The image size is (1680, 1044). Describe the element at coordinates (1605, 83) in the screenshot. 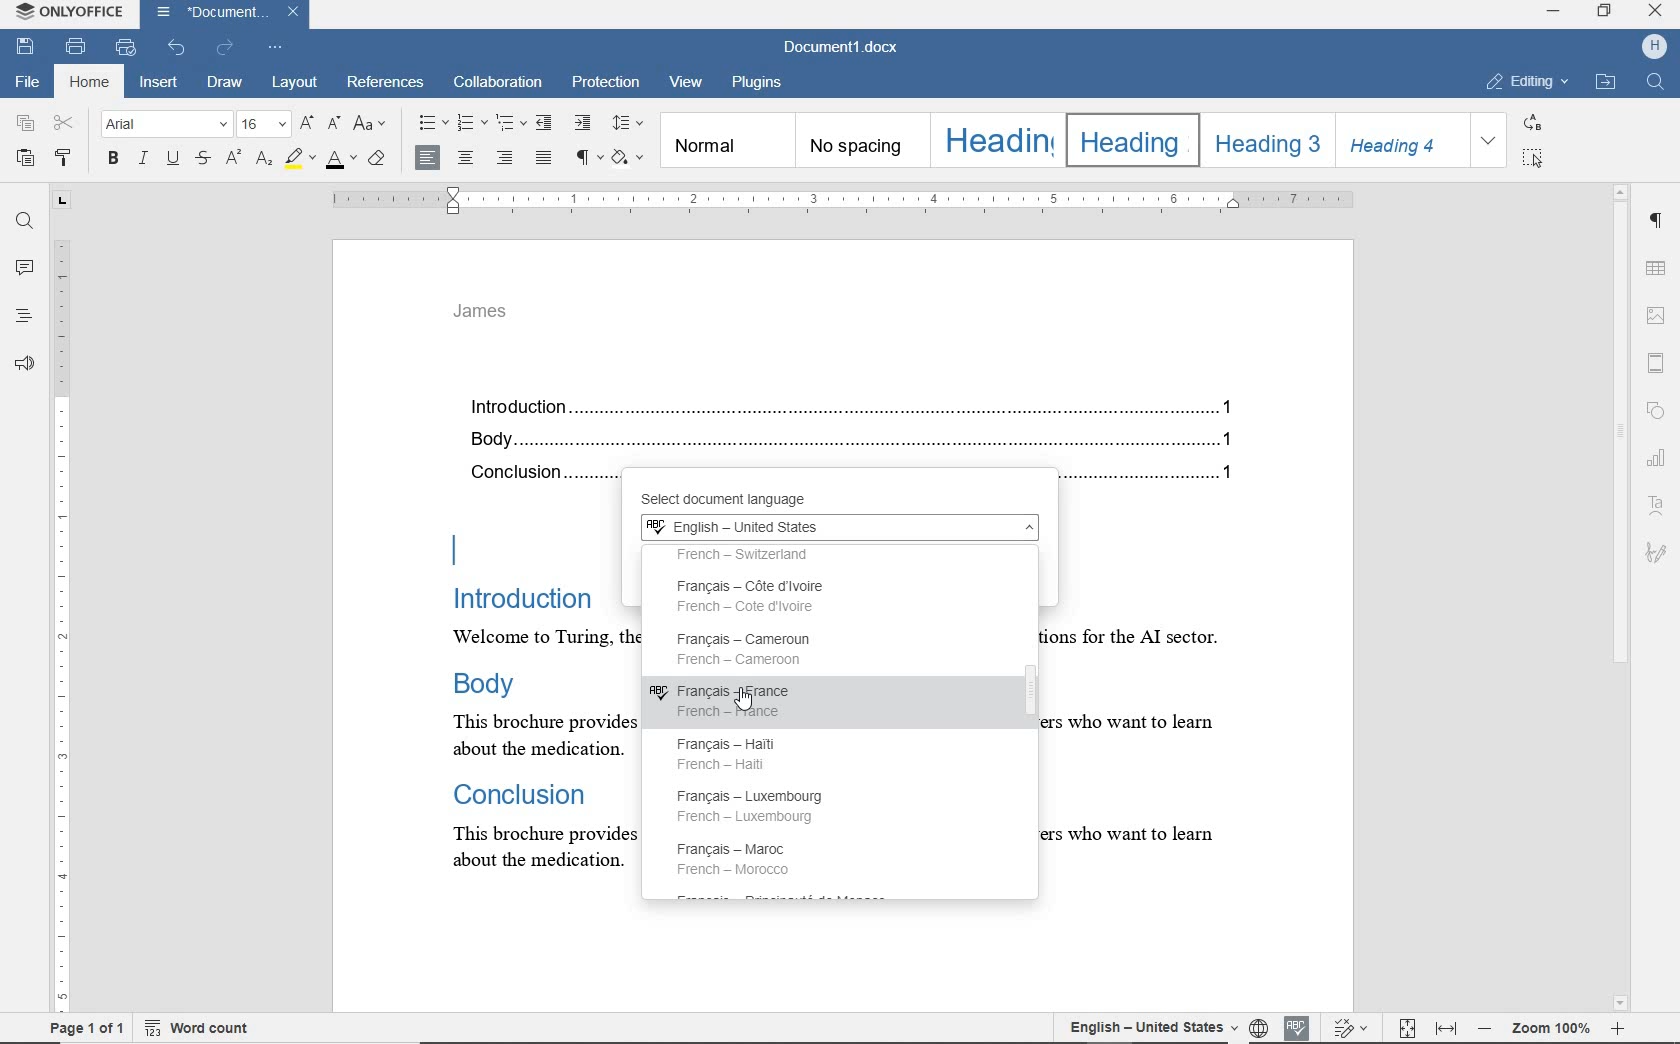

I see `OPEN FILE LOCATION` at that location.